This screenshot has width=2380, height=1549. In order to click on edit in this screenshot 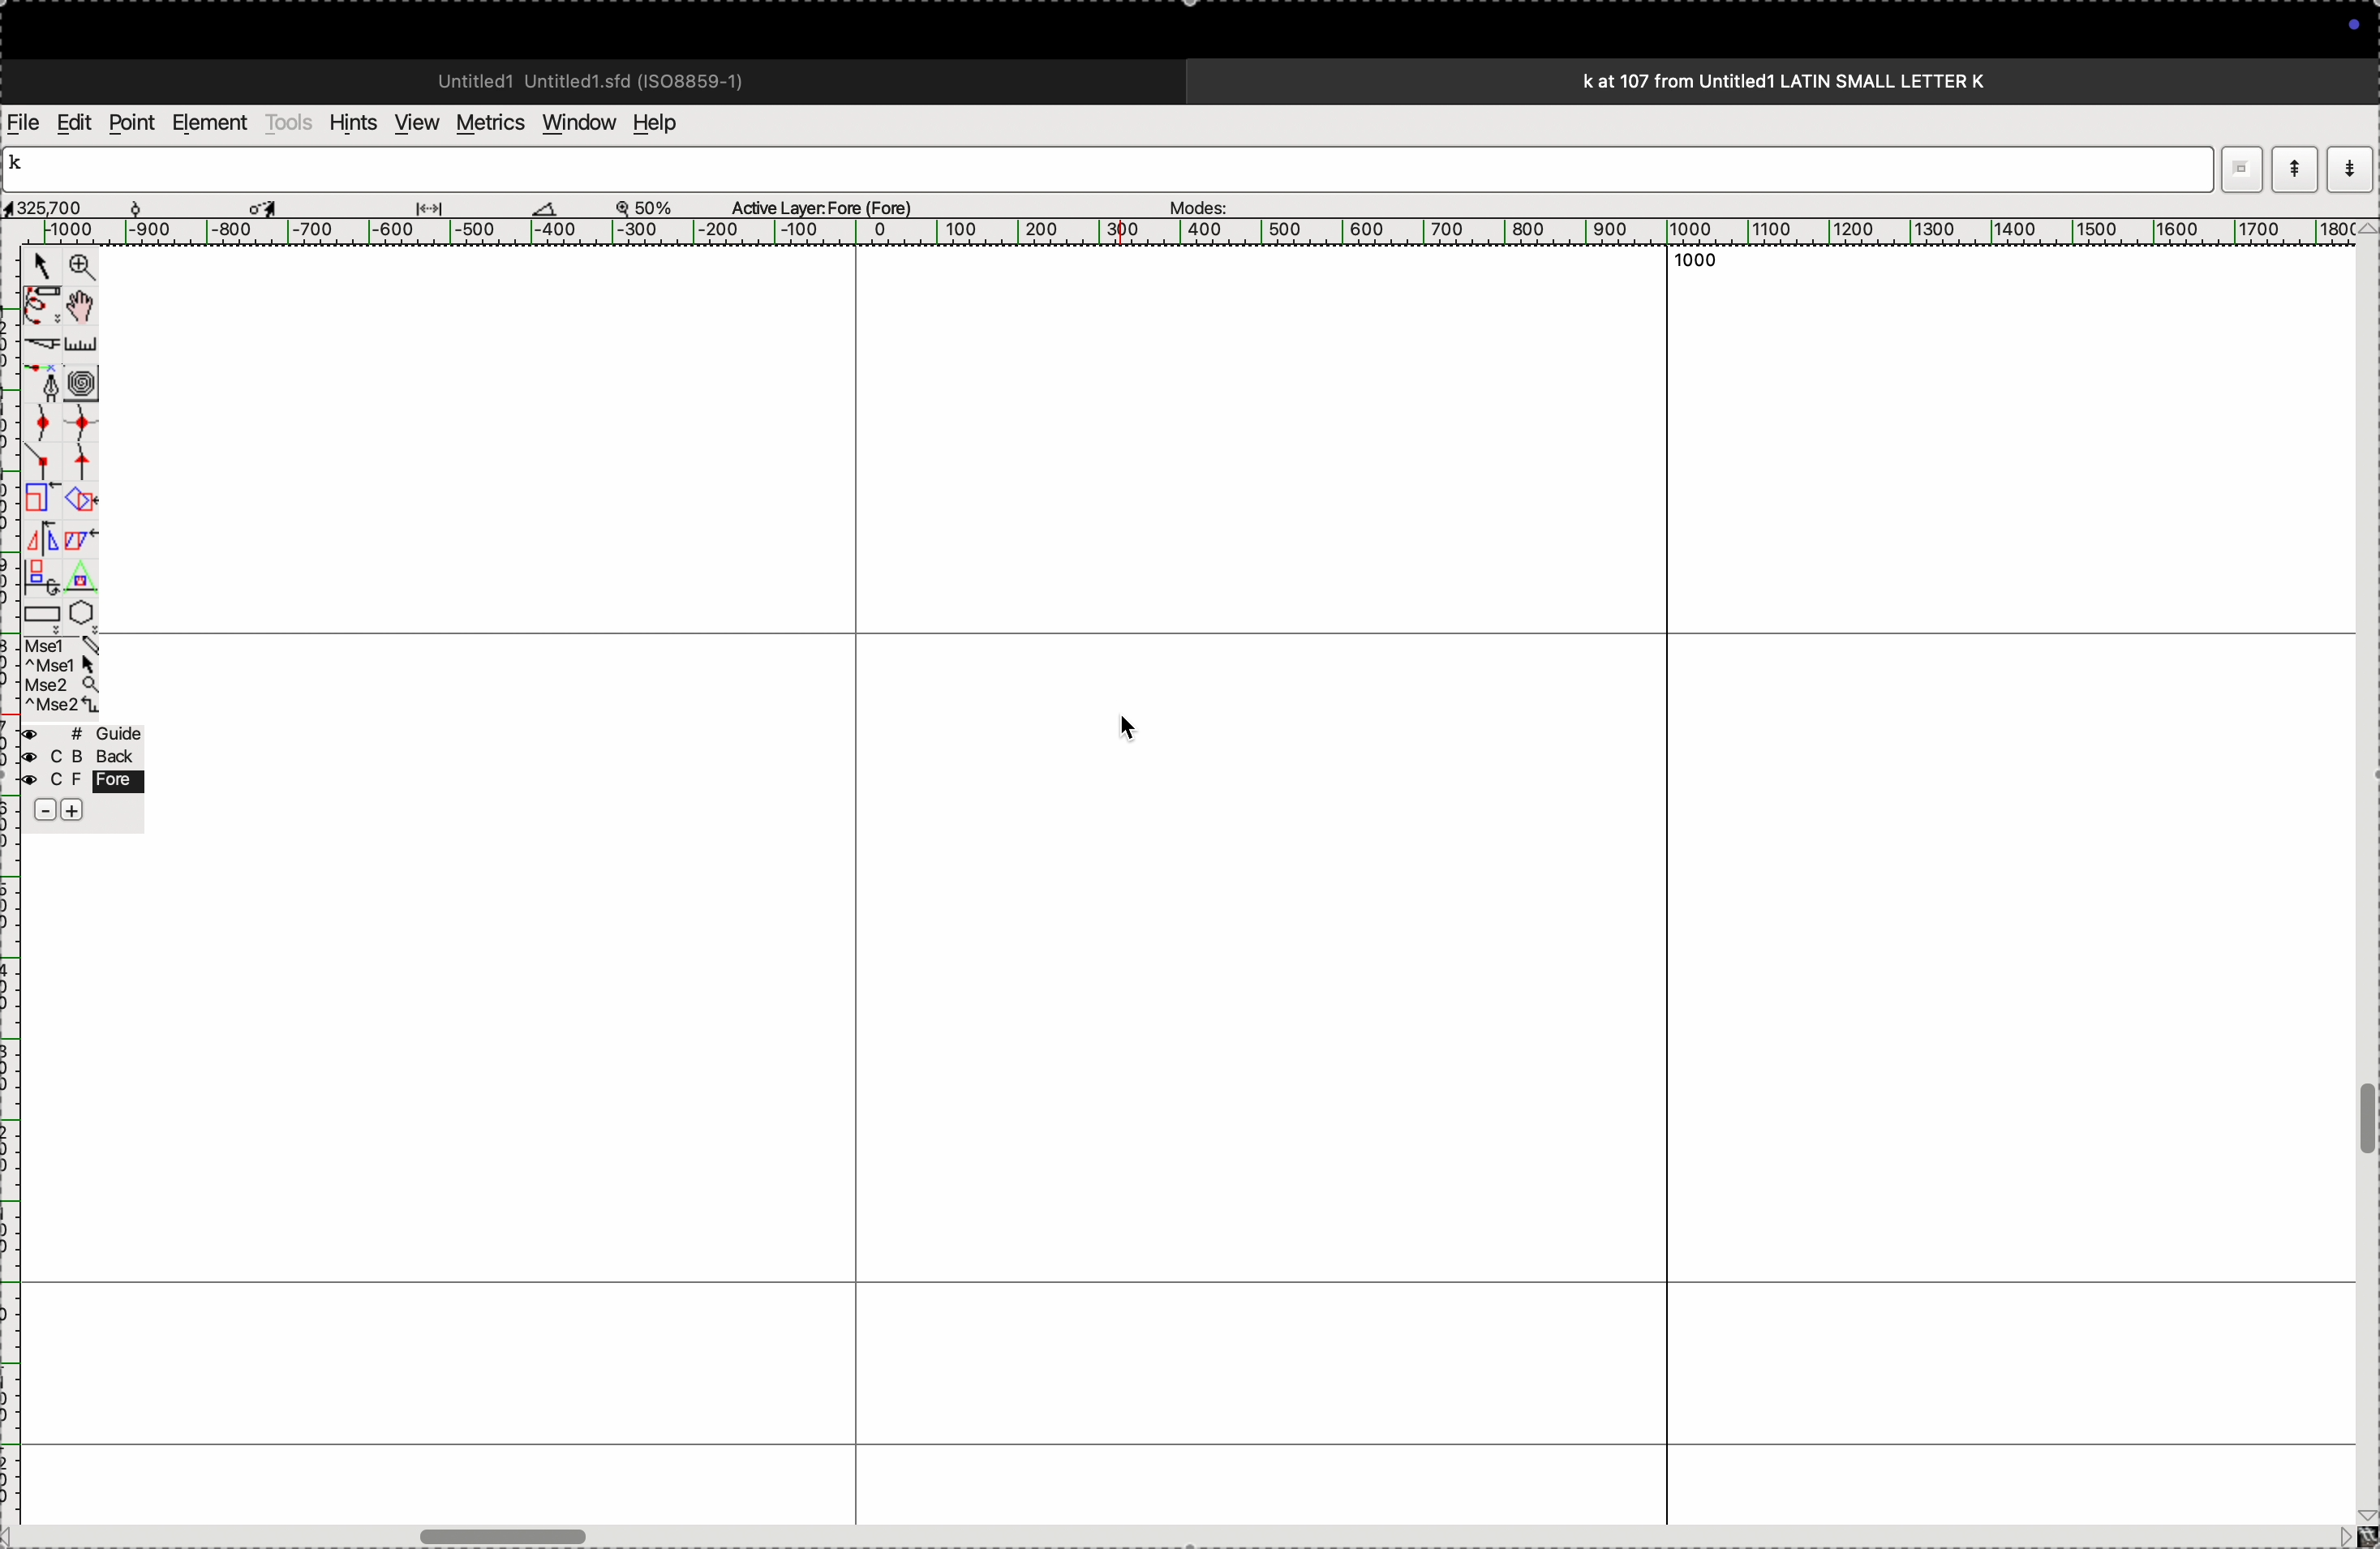, I will do `click(73, 121)`.